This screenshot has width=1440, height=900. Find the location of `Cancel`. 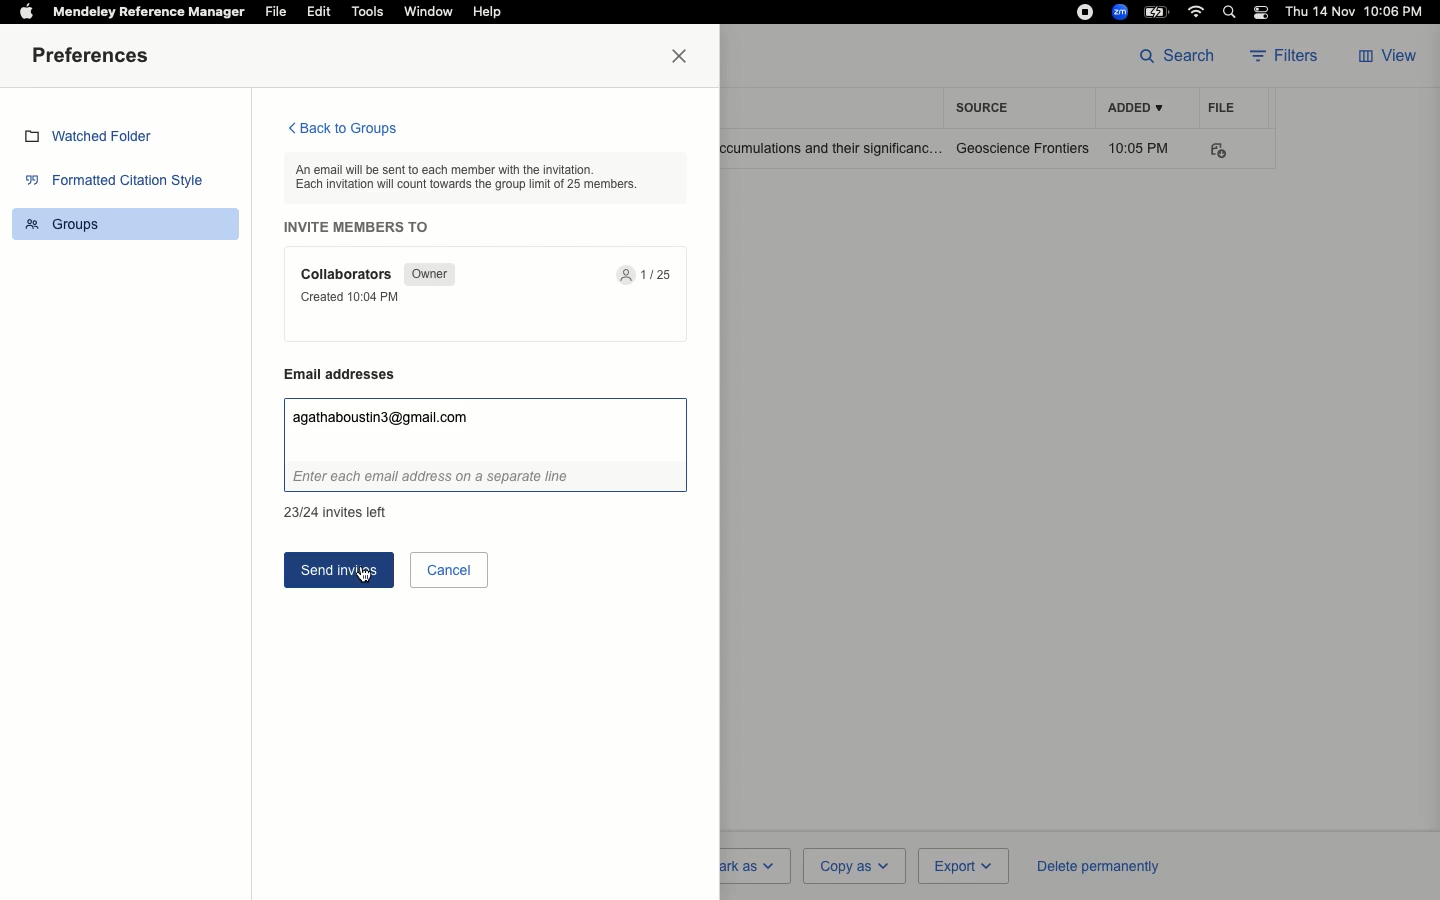

Cancel is located at coordinates (449, 569).